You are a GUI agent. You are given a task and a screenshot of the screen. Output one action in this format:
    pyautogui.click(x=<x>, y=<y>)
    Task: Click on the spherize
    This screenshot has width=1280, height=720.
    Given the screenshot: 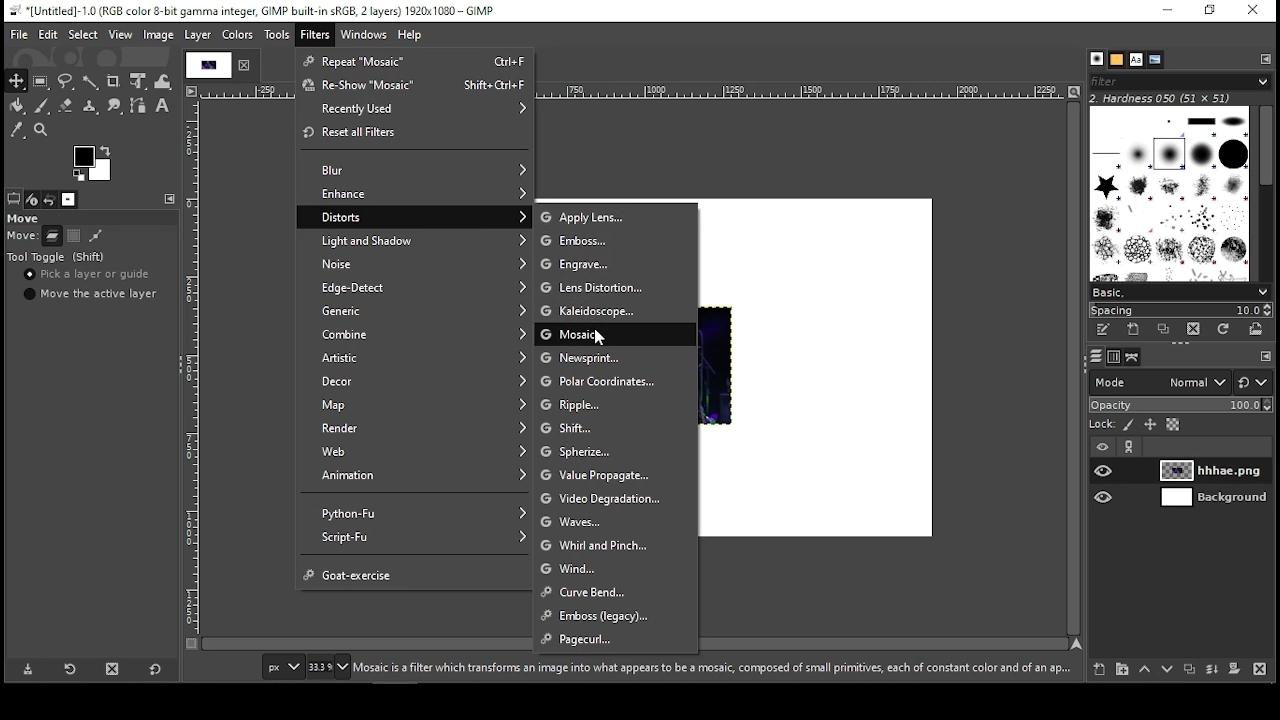 What is the action you would take?
    pyautogui.click(x=616, y=451)
    